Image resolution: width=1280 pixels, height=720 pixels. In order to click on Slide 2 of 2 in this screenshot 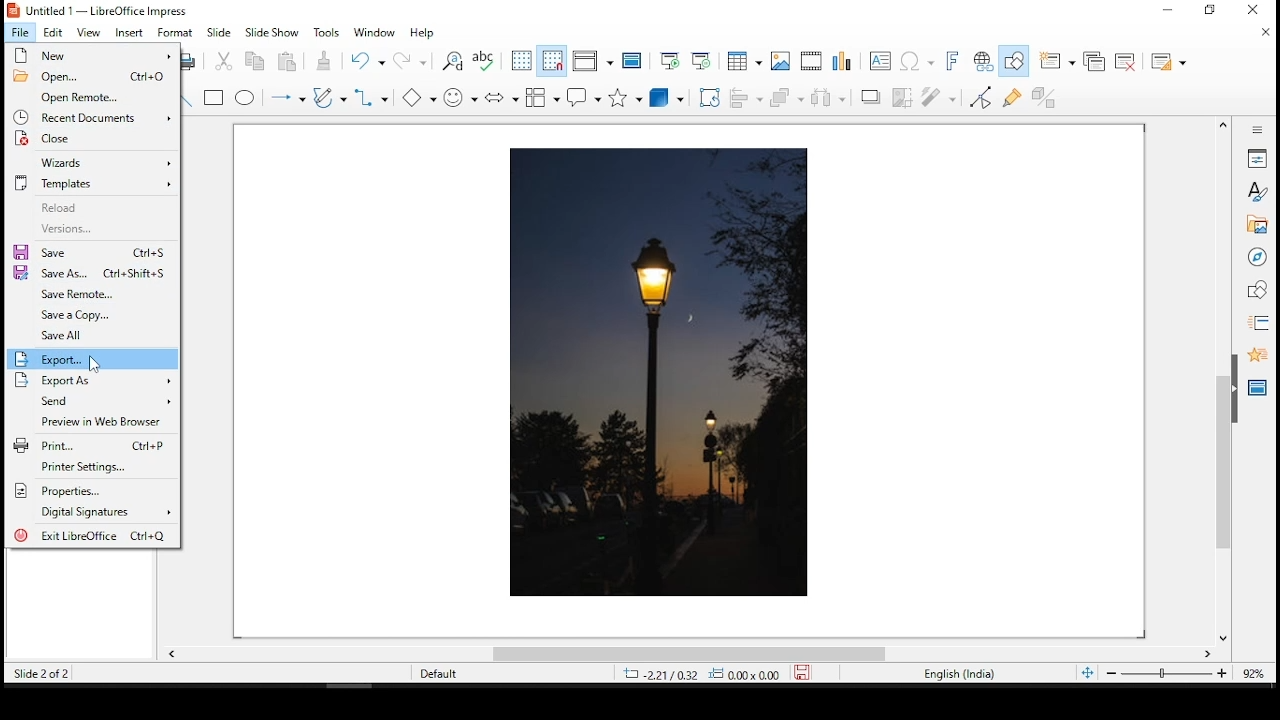, I will do `click(38, 673)`.